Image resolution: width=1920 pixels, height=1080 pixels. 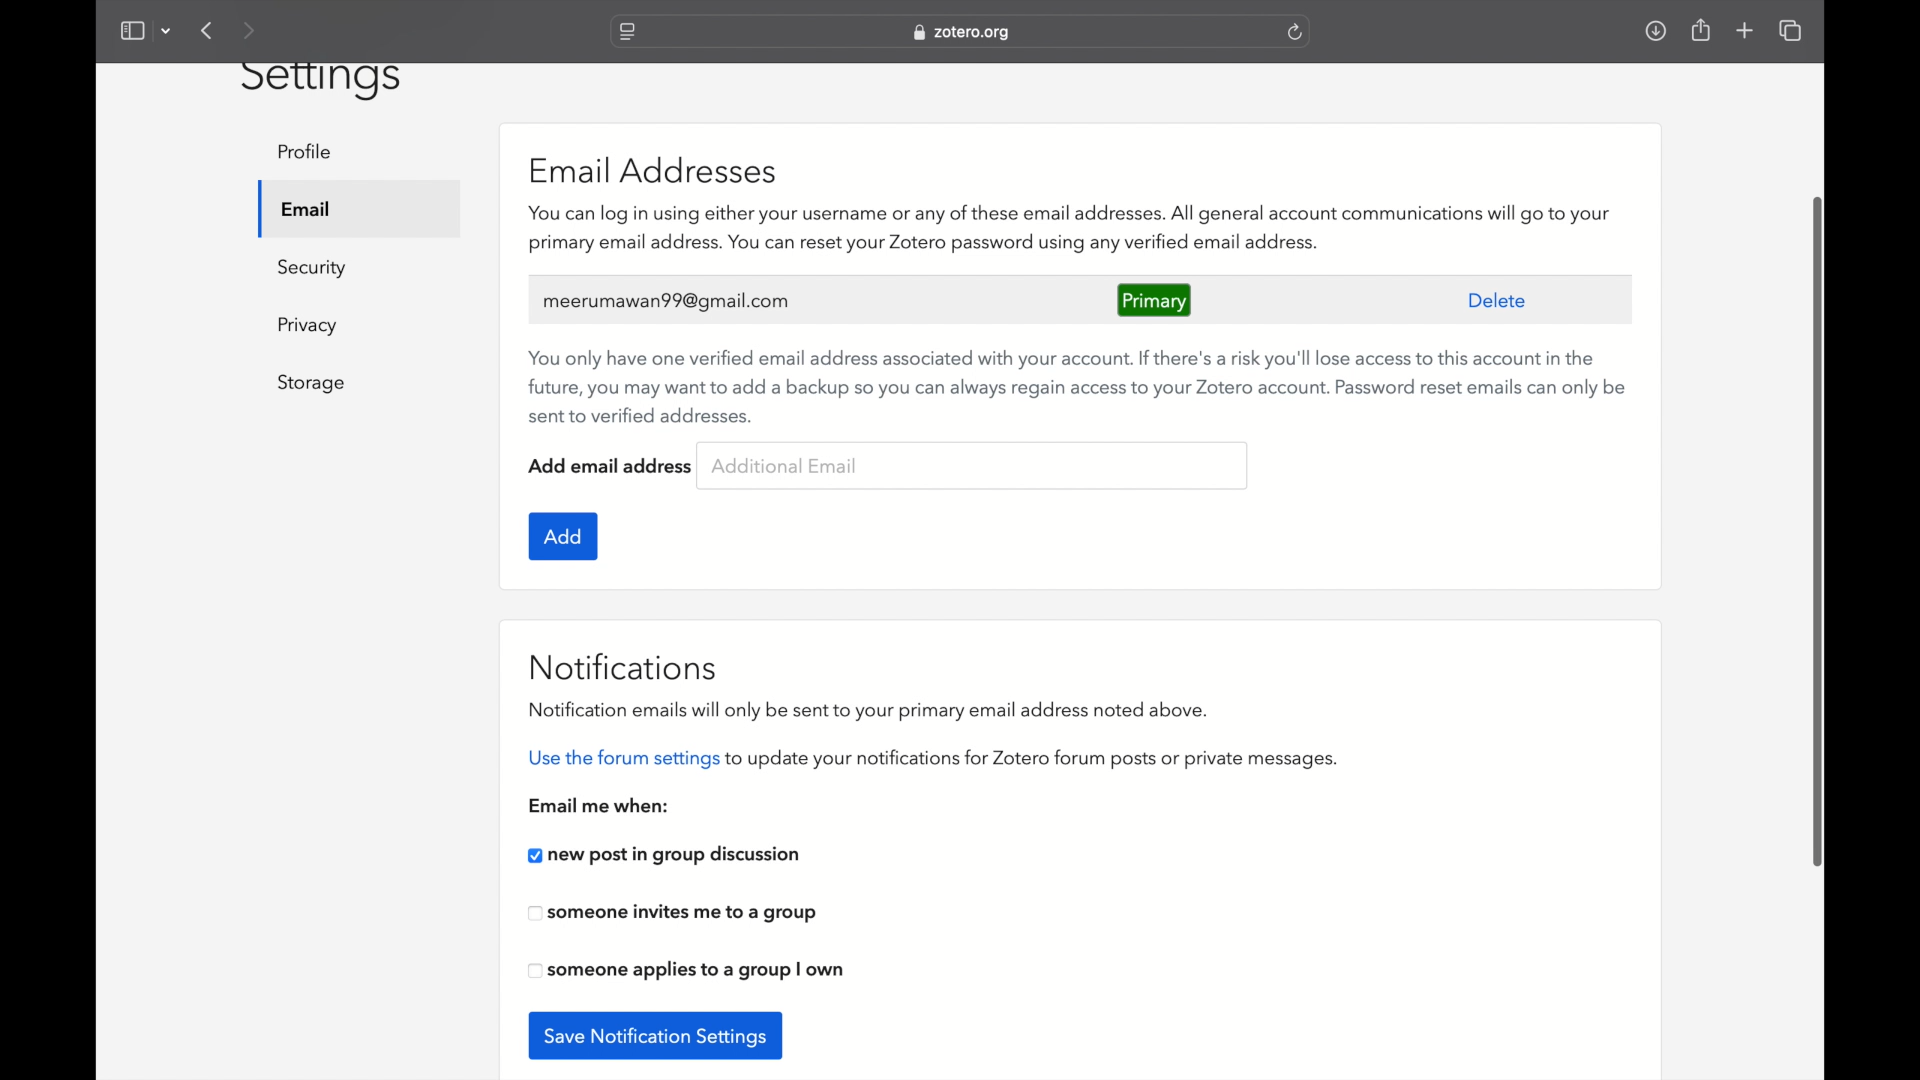 I want to click on privacy, so click(x=307, y=326).